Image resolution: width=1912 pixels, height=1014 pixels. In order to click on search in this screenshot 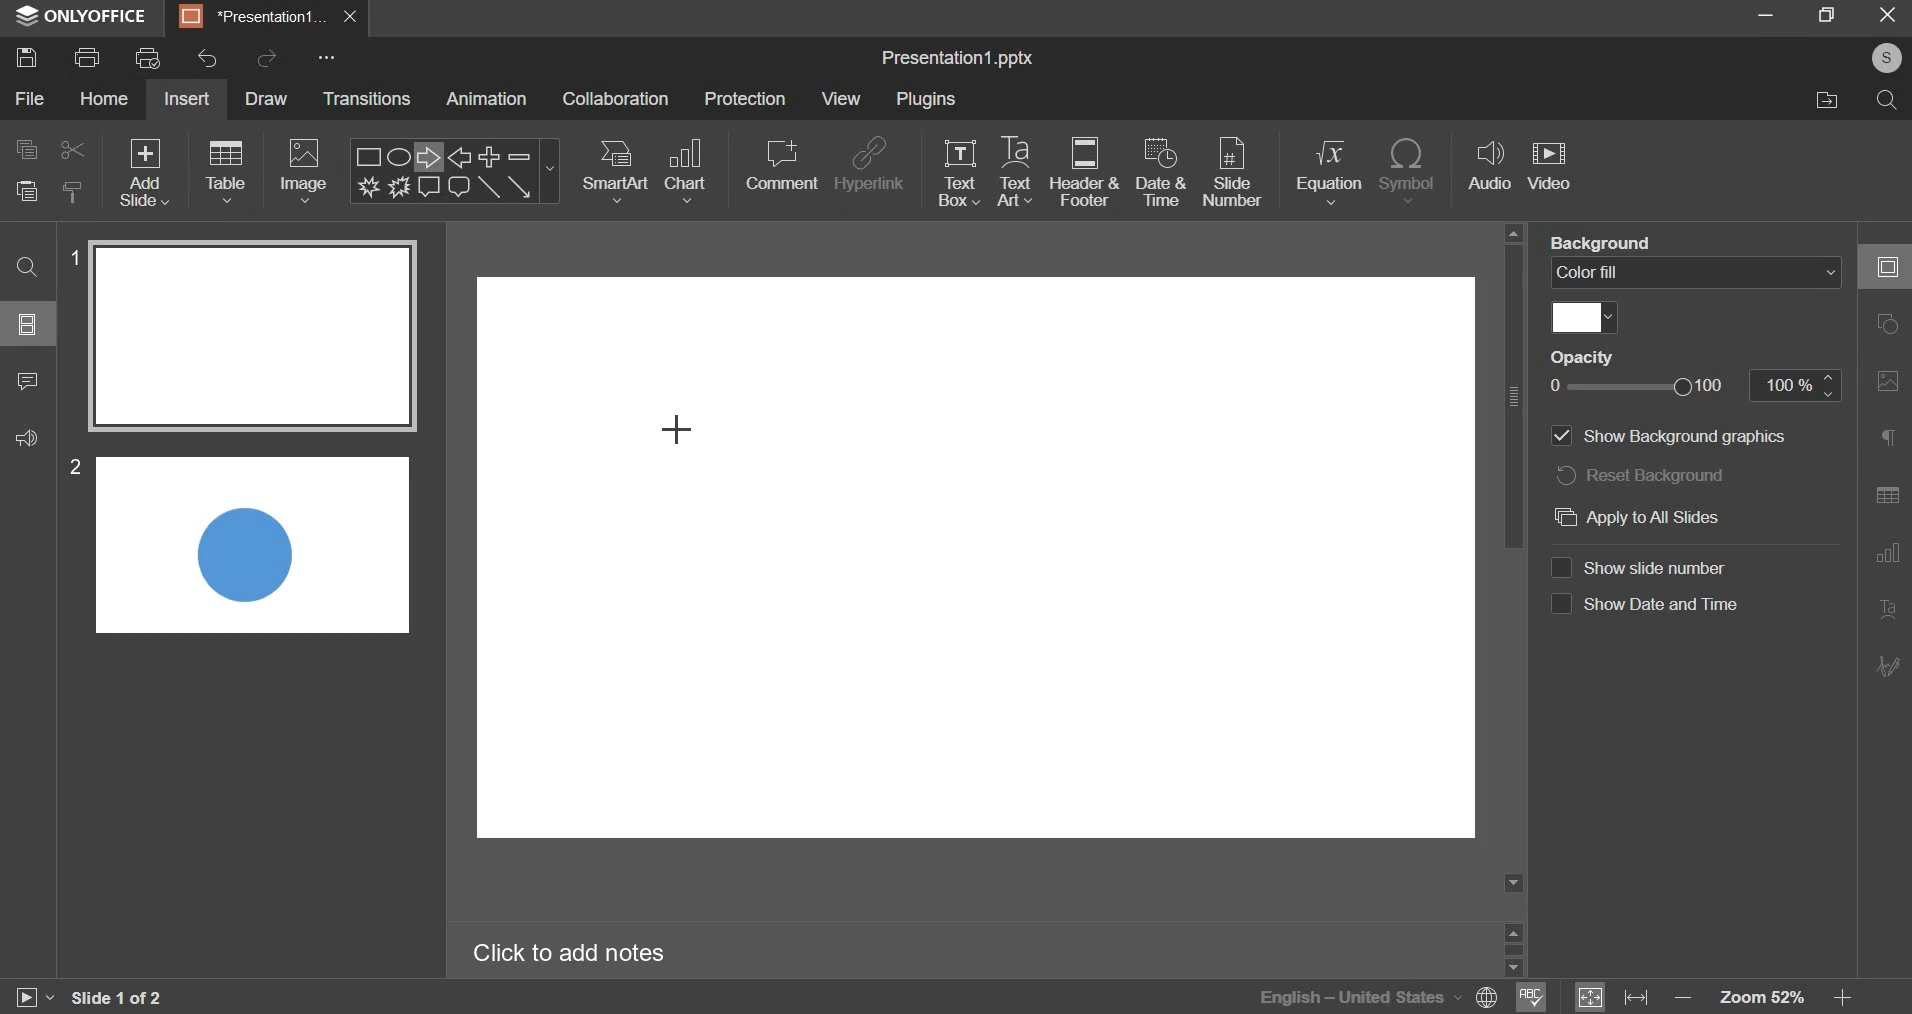, I will do `click(1889, 102)`.